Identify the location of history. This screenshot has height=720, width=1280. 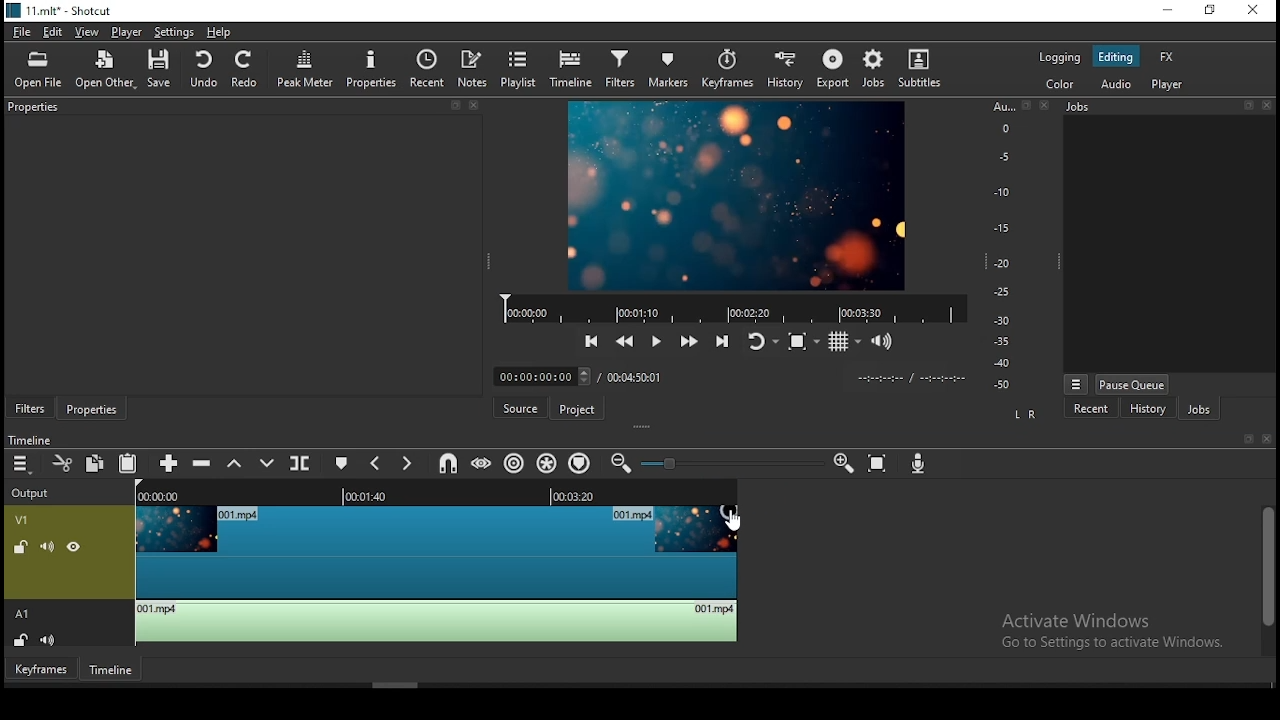
(1139, 410).